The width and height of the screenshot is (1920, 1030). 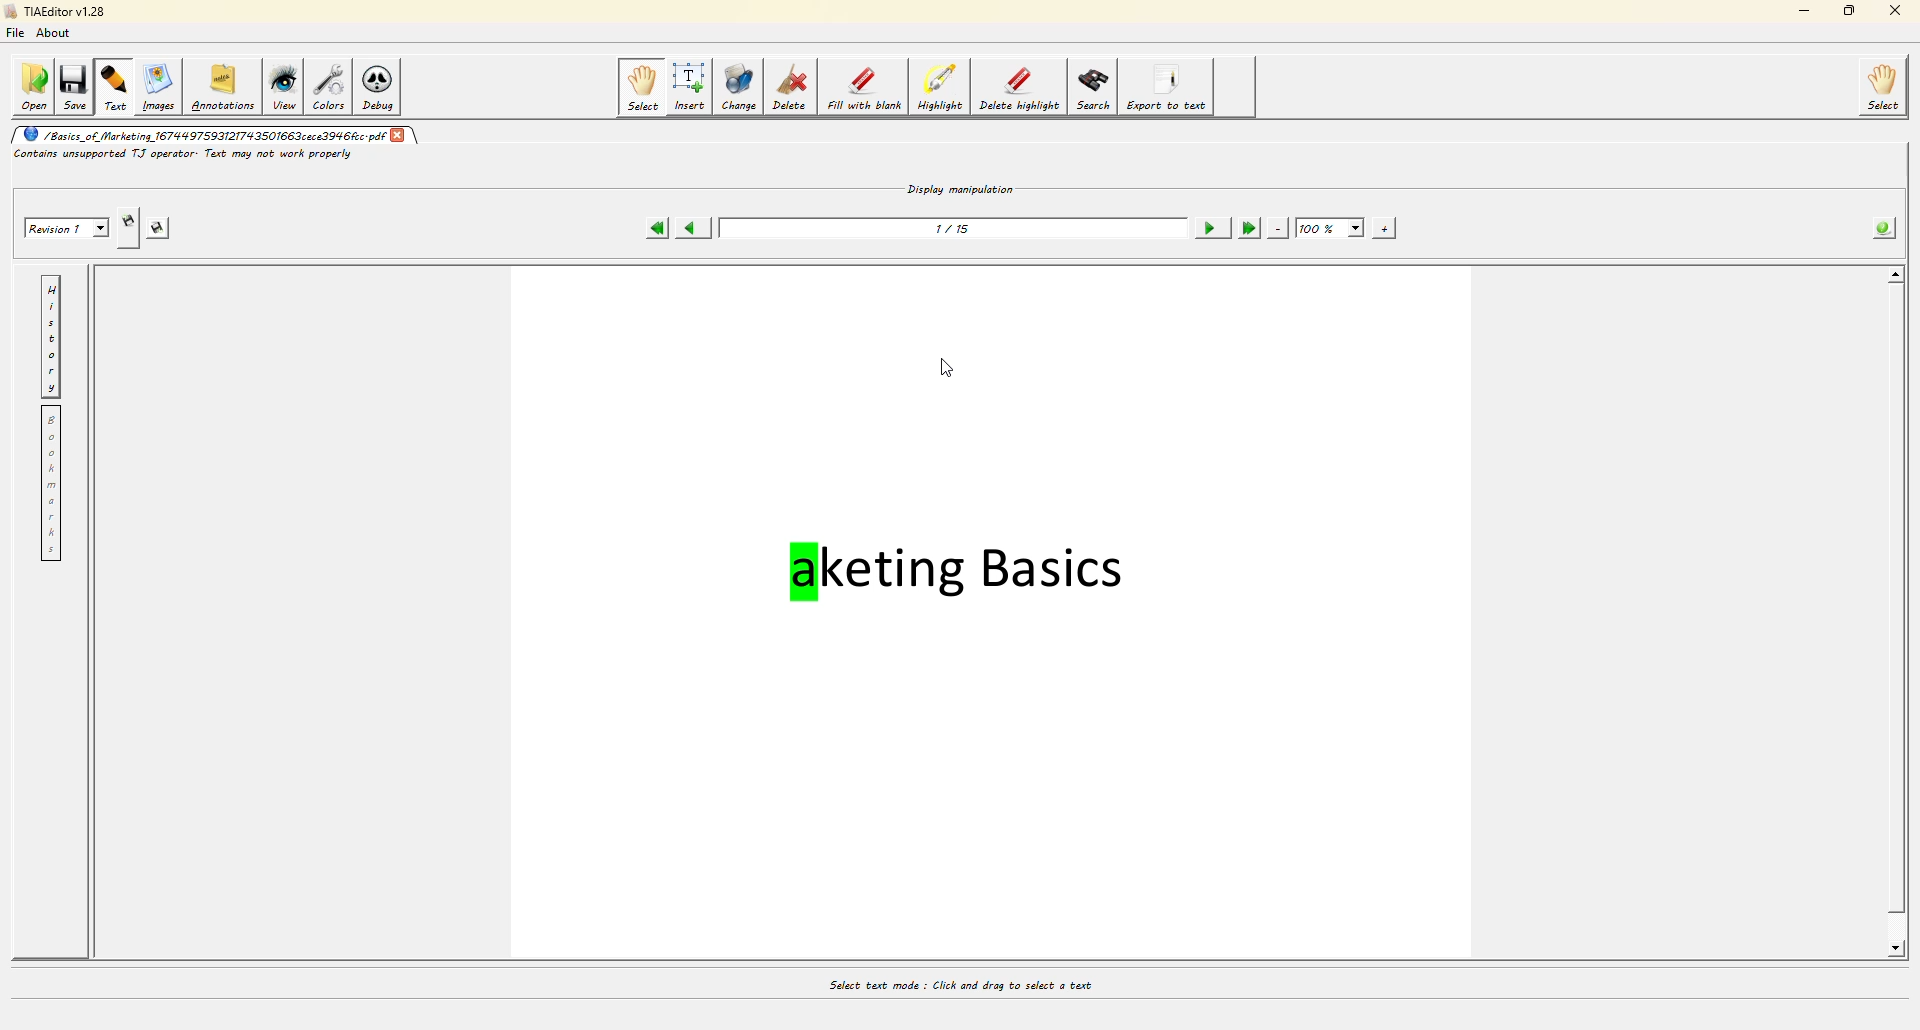 What do you see at coordinates (1894, 601) in the screenshot?
I see `scroll bar` at bounding box center [1894, 601].